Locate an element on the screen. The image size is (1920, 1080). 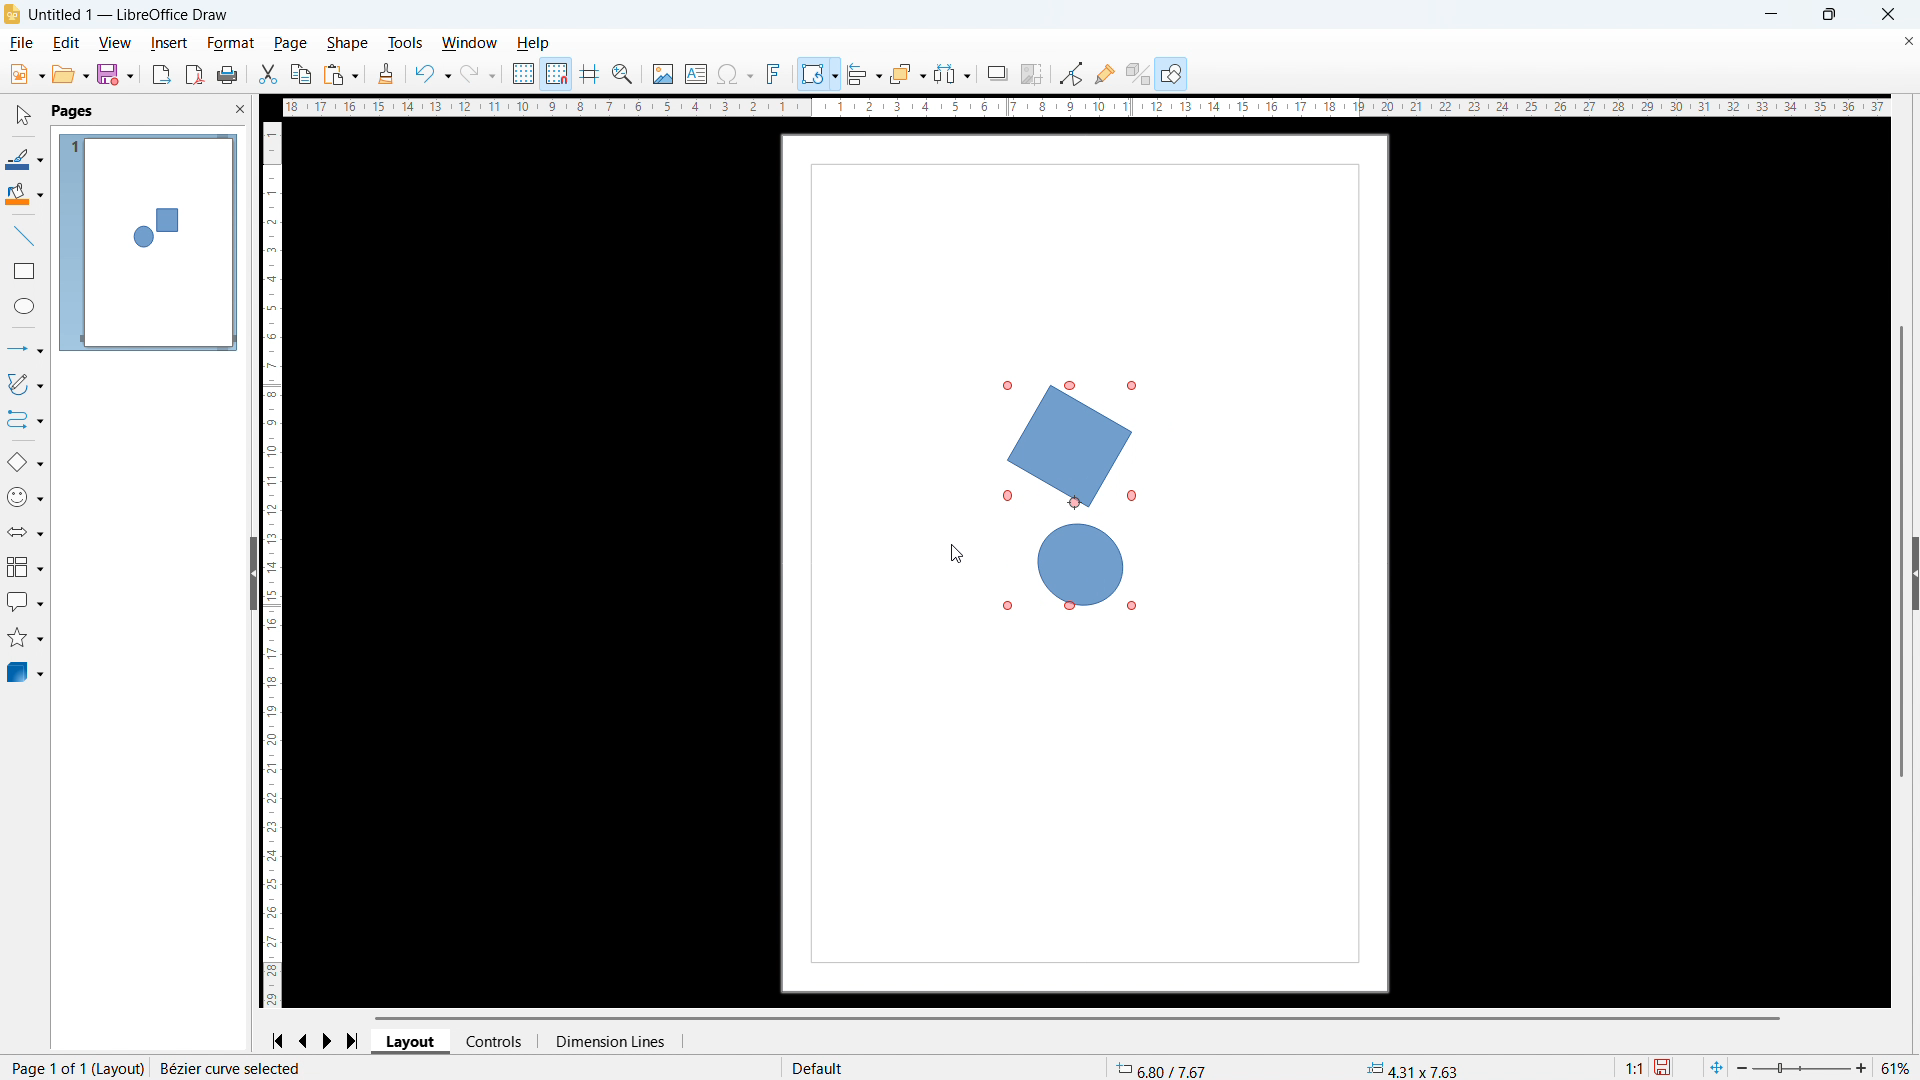
Cursor  is located at coordinates (953, 550).